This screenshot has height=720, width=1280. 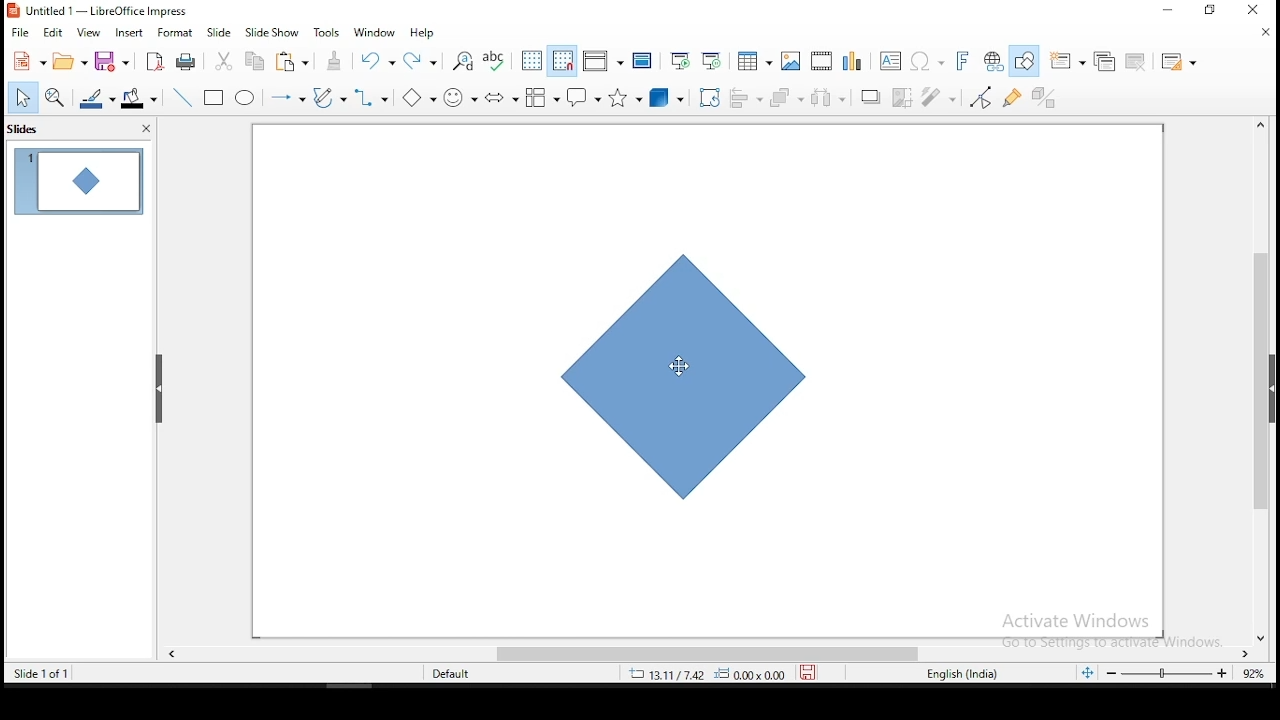 What do you see at coordinates (1066, 60) in the screenshot?
I see `new slide` at bounding box center [1066, 60].